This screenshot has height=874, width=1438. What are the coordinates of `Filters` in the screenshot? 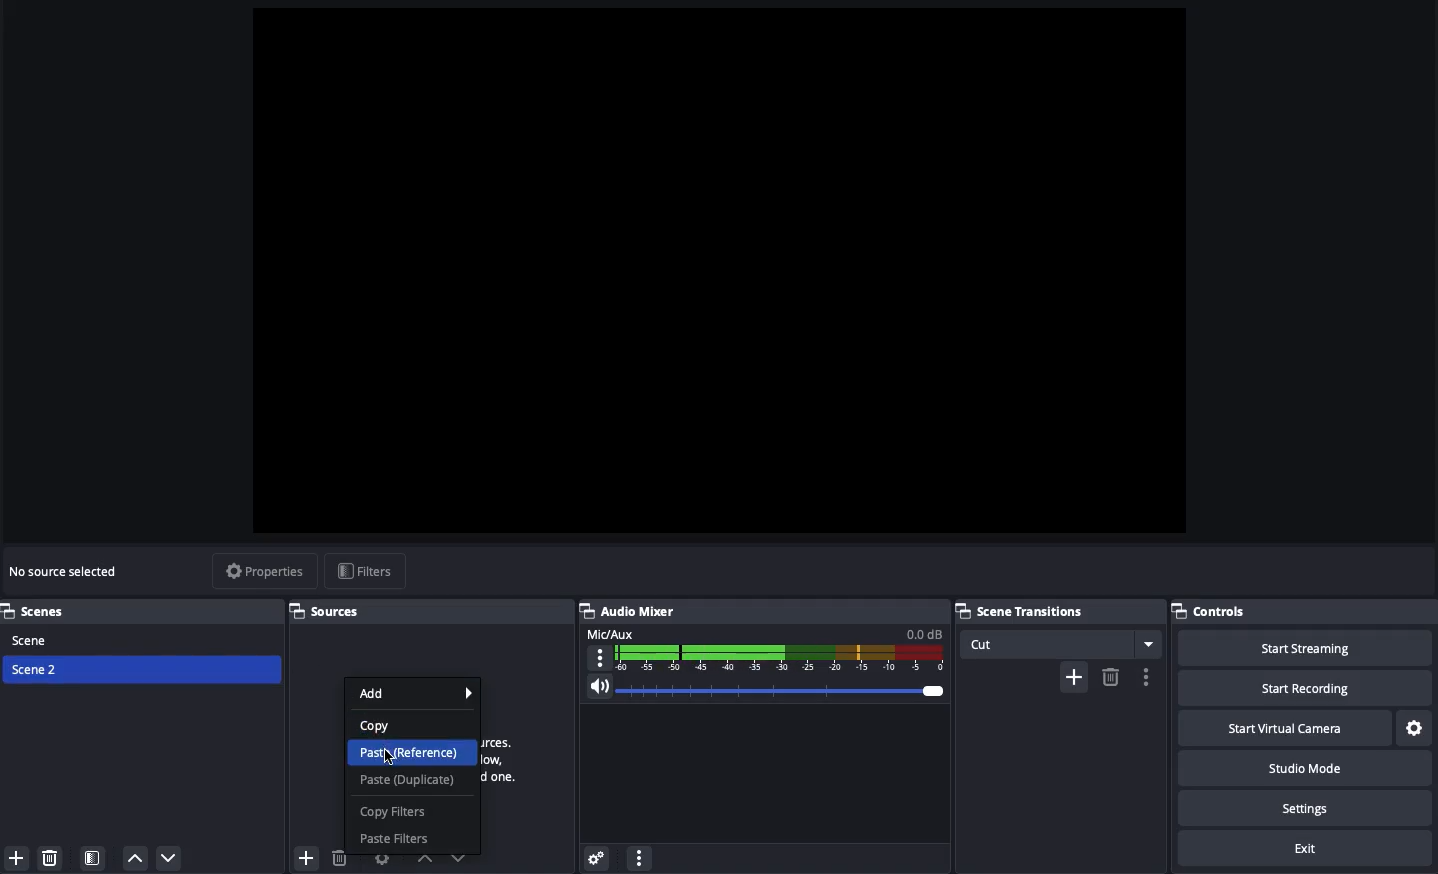 It's located at (364, 569).